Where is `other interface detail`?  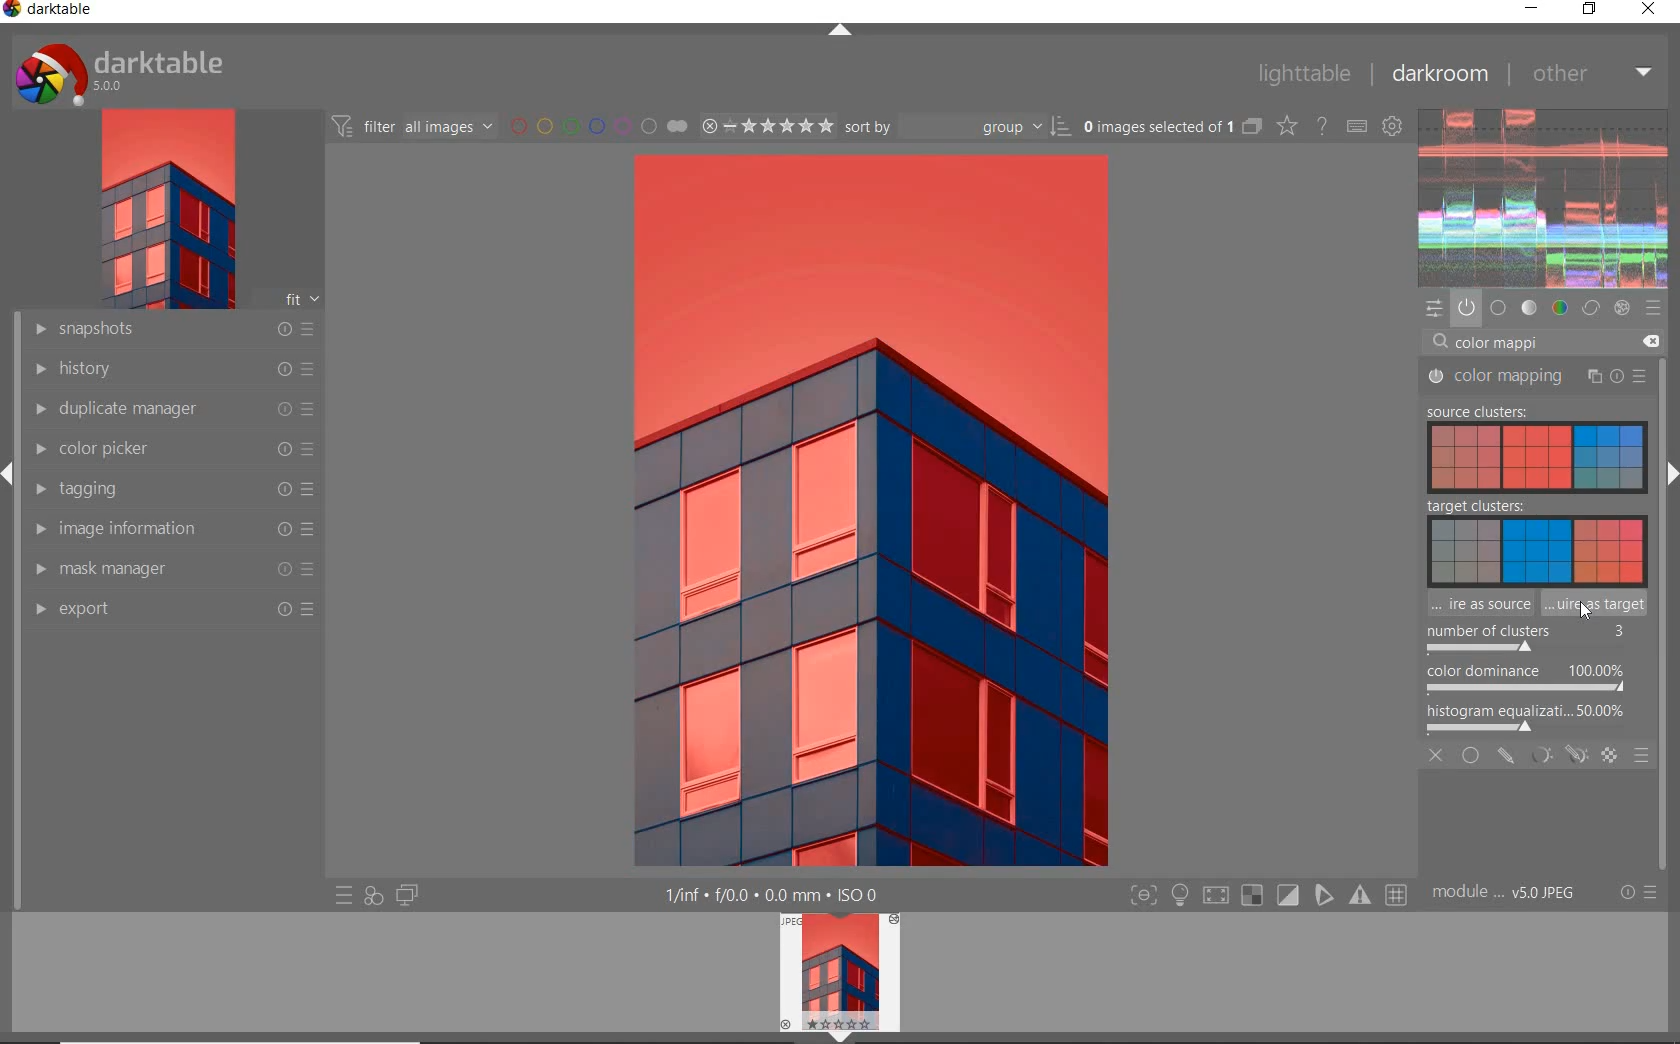
other interface detail is located at coordinates (787, 895).